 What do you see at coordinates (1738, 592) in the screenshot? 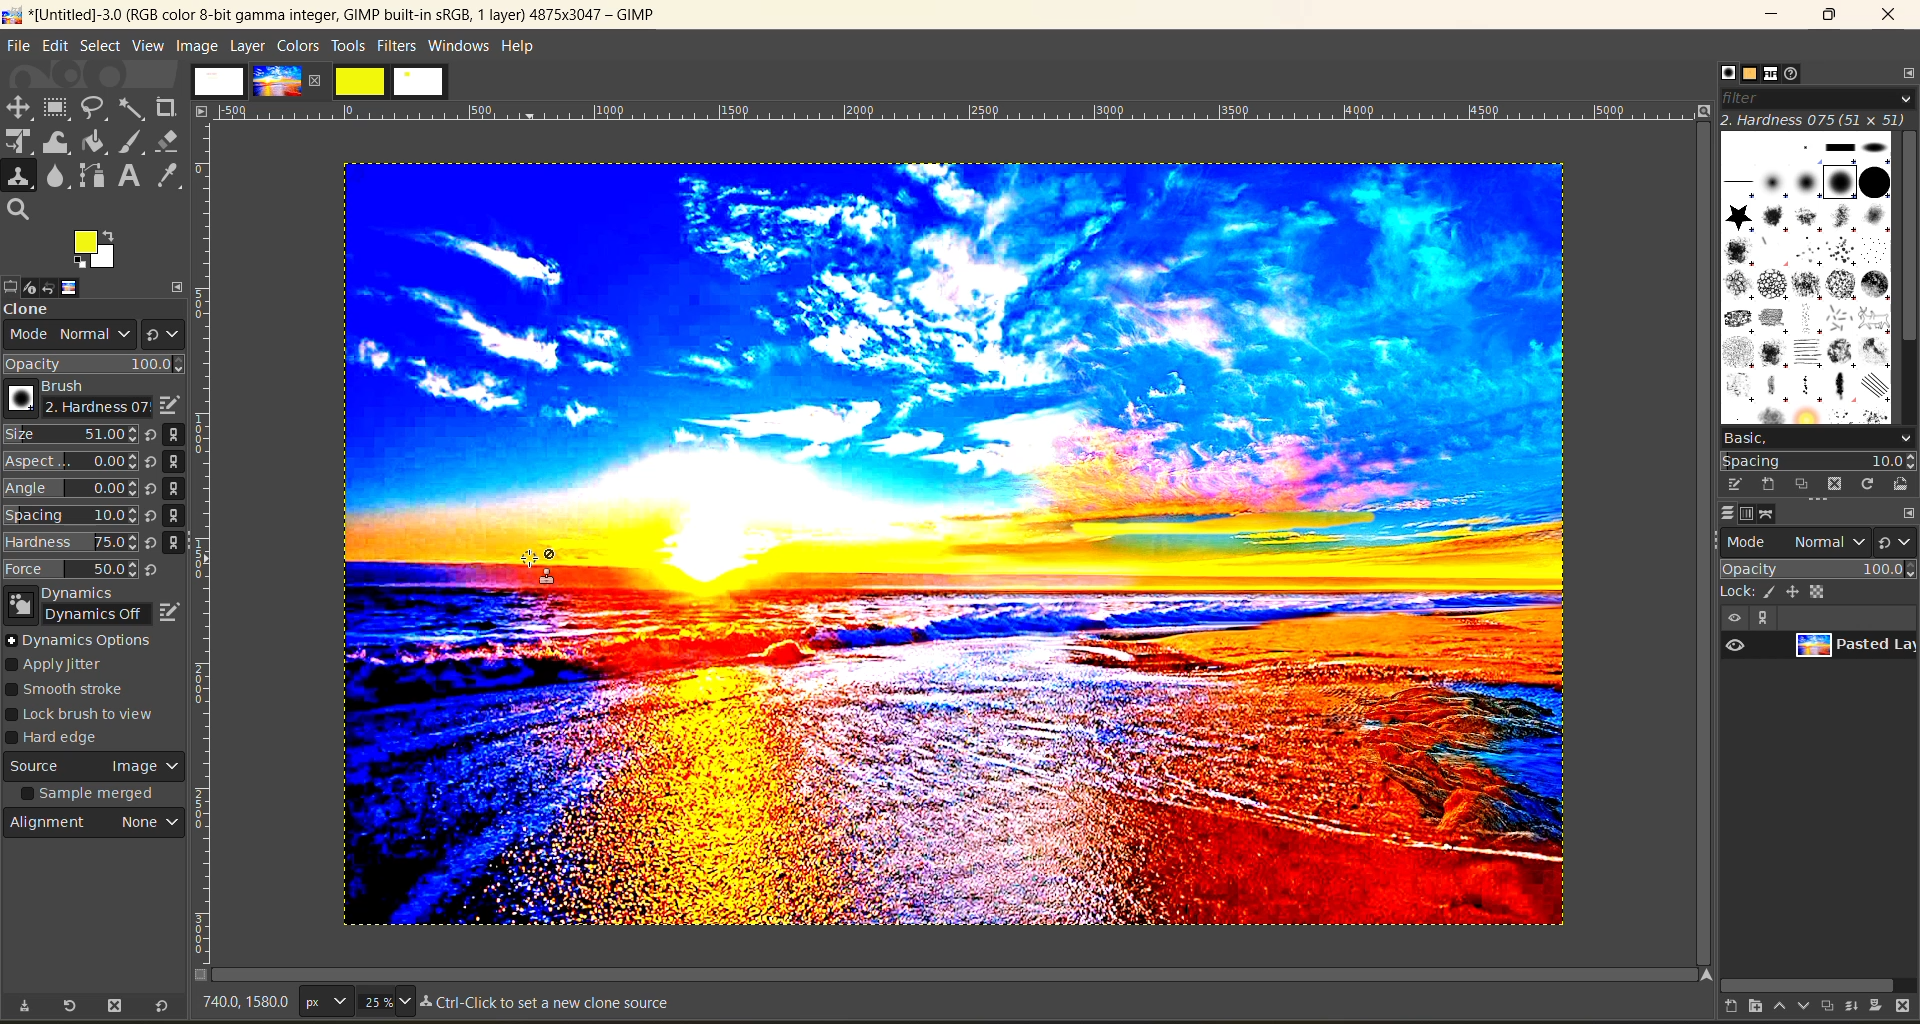
I see `Lock:` at bounding box center [1738, 592].